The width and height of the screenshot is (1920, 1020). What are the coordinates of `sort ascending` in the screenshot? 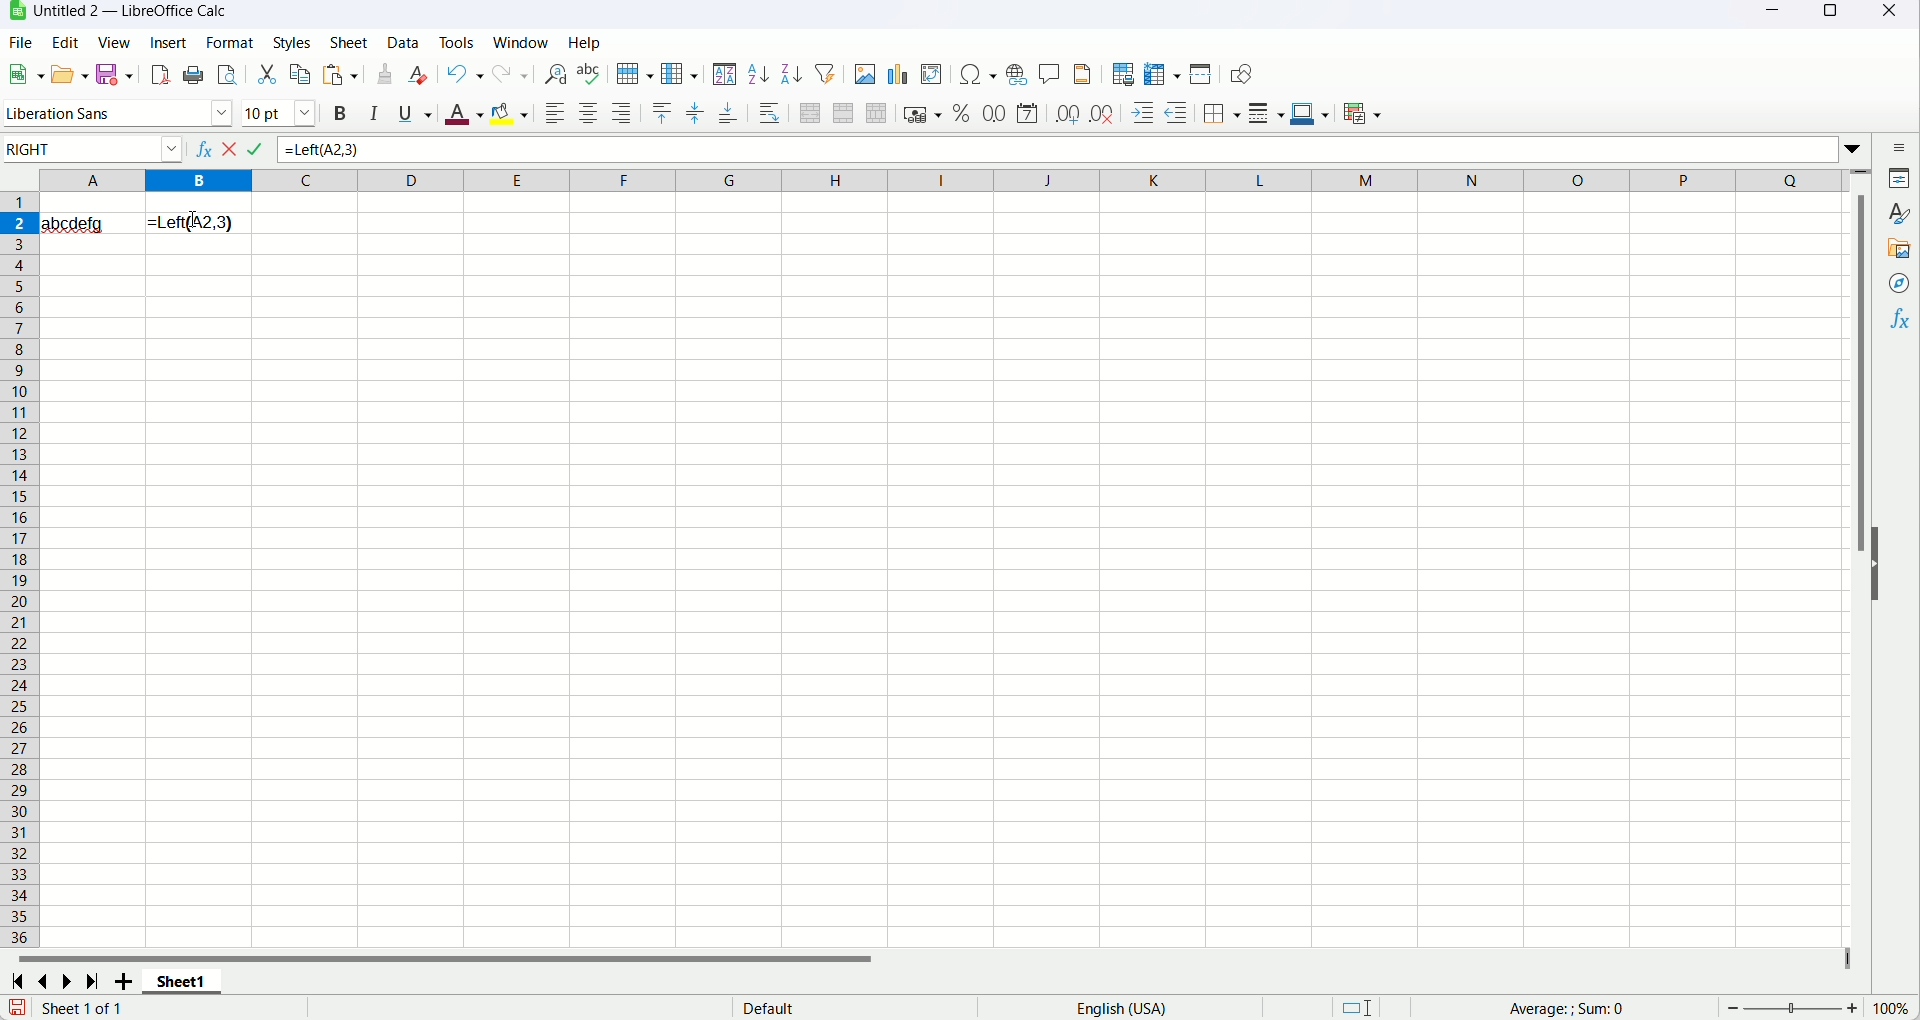 It's located at (757, 75).